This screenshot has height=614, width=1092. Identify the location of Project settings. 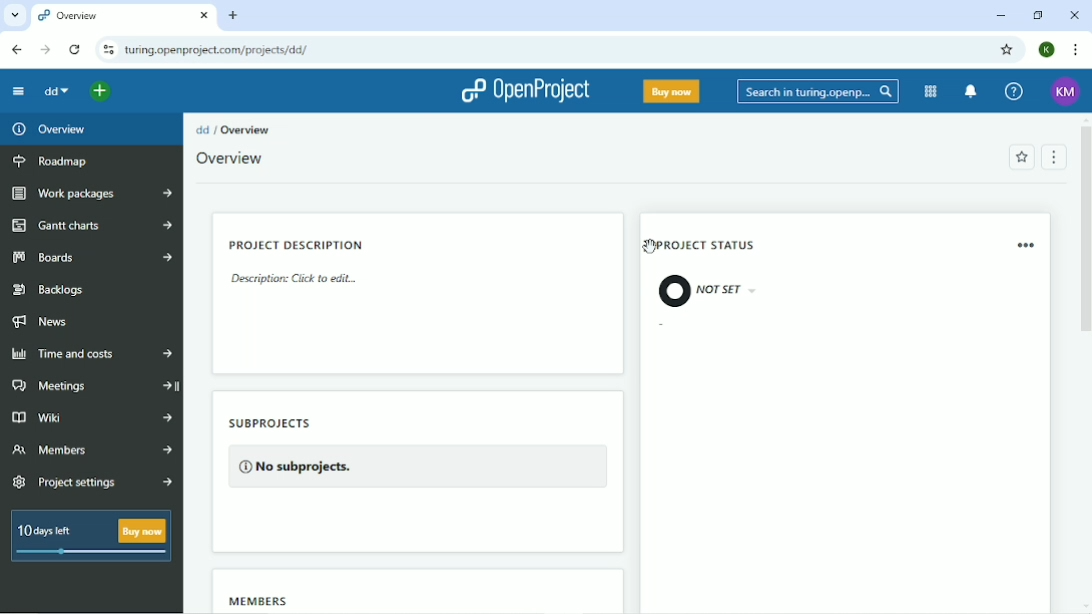
(92, 482).